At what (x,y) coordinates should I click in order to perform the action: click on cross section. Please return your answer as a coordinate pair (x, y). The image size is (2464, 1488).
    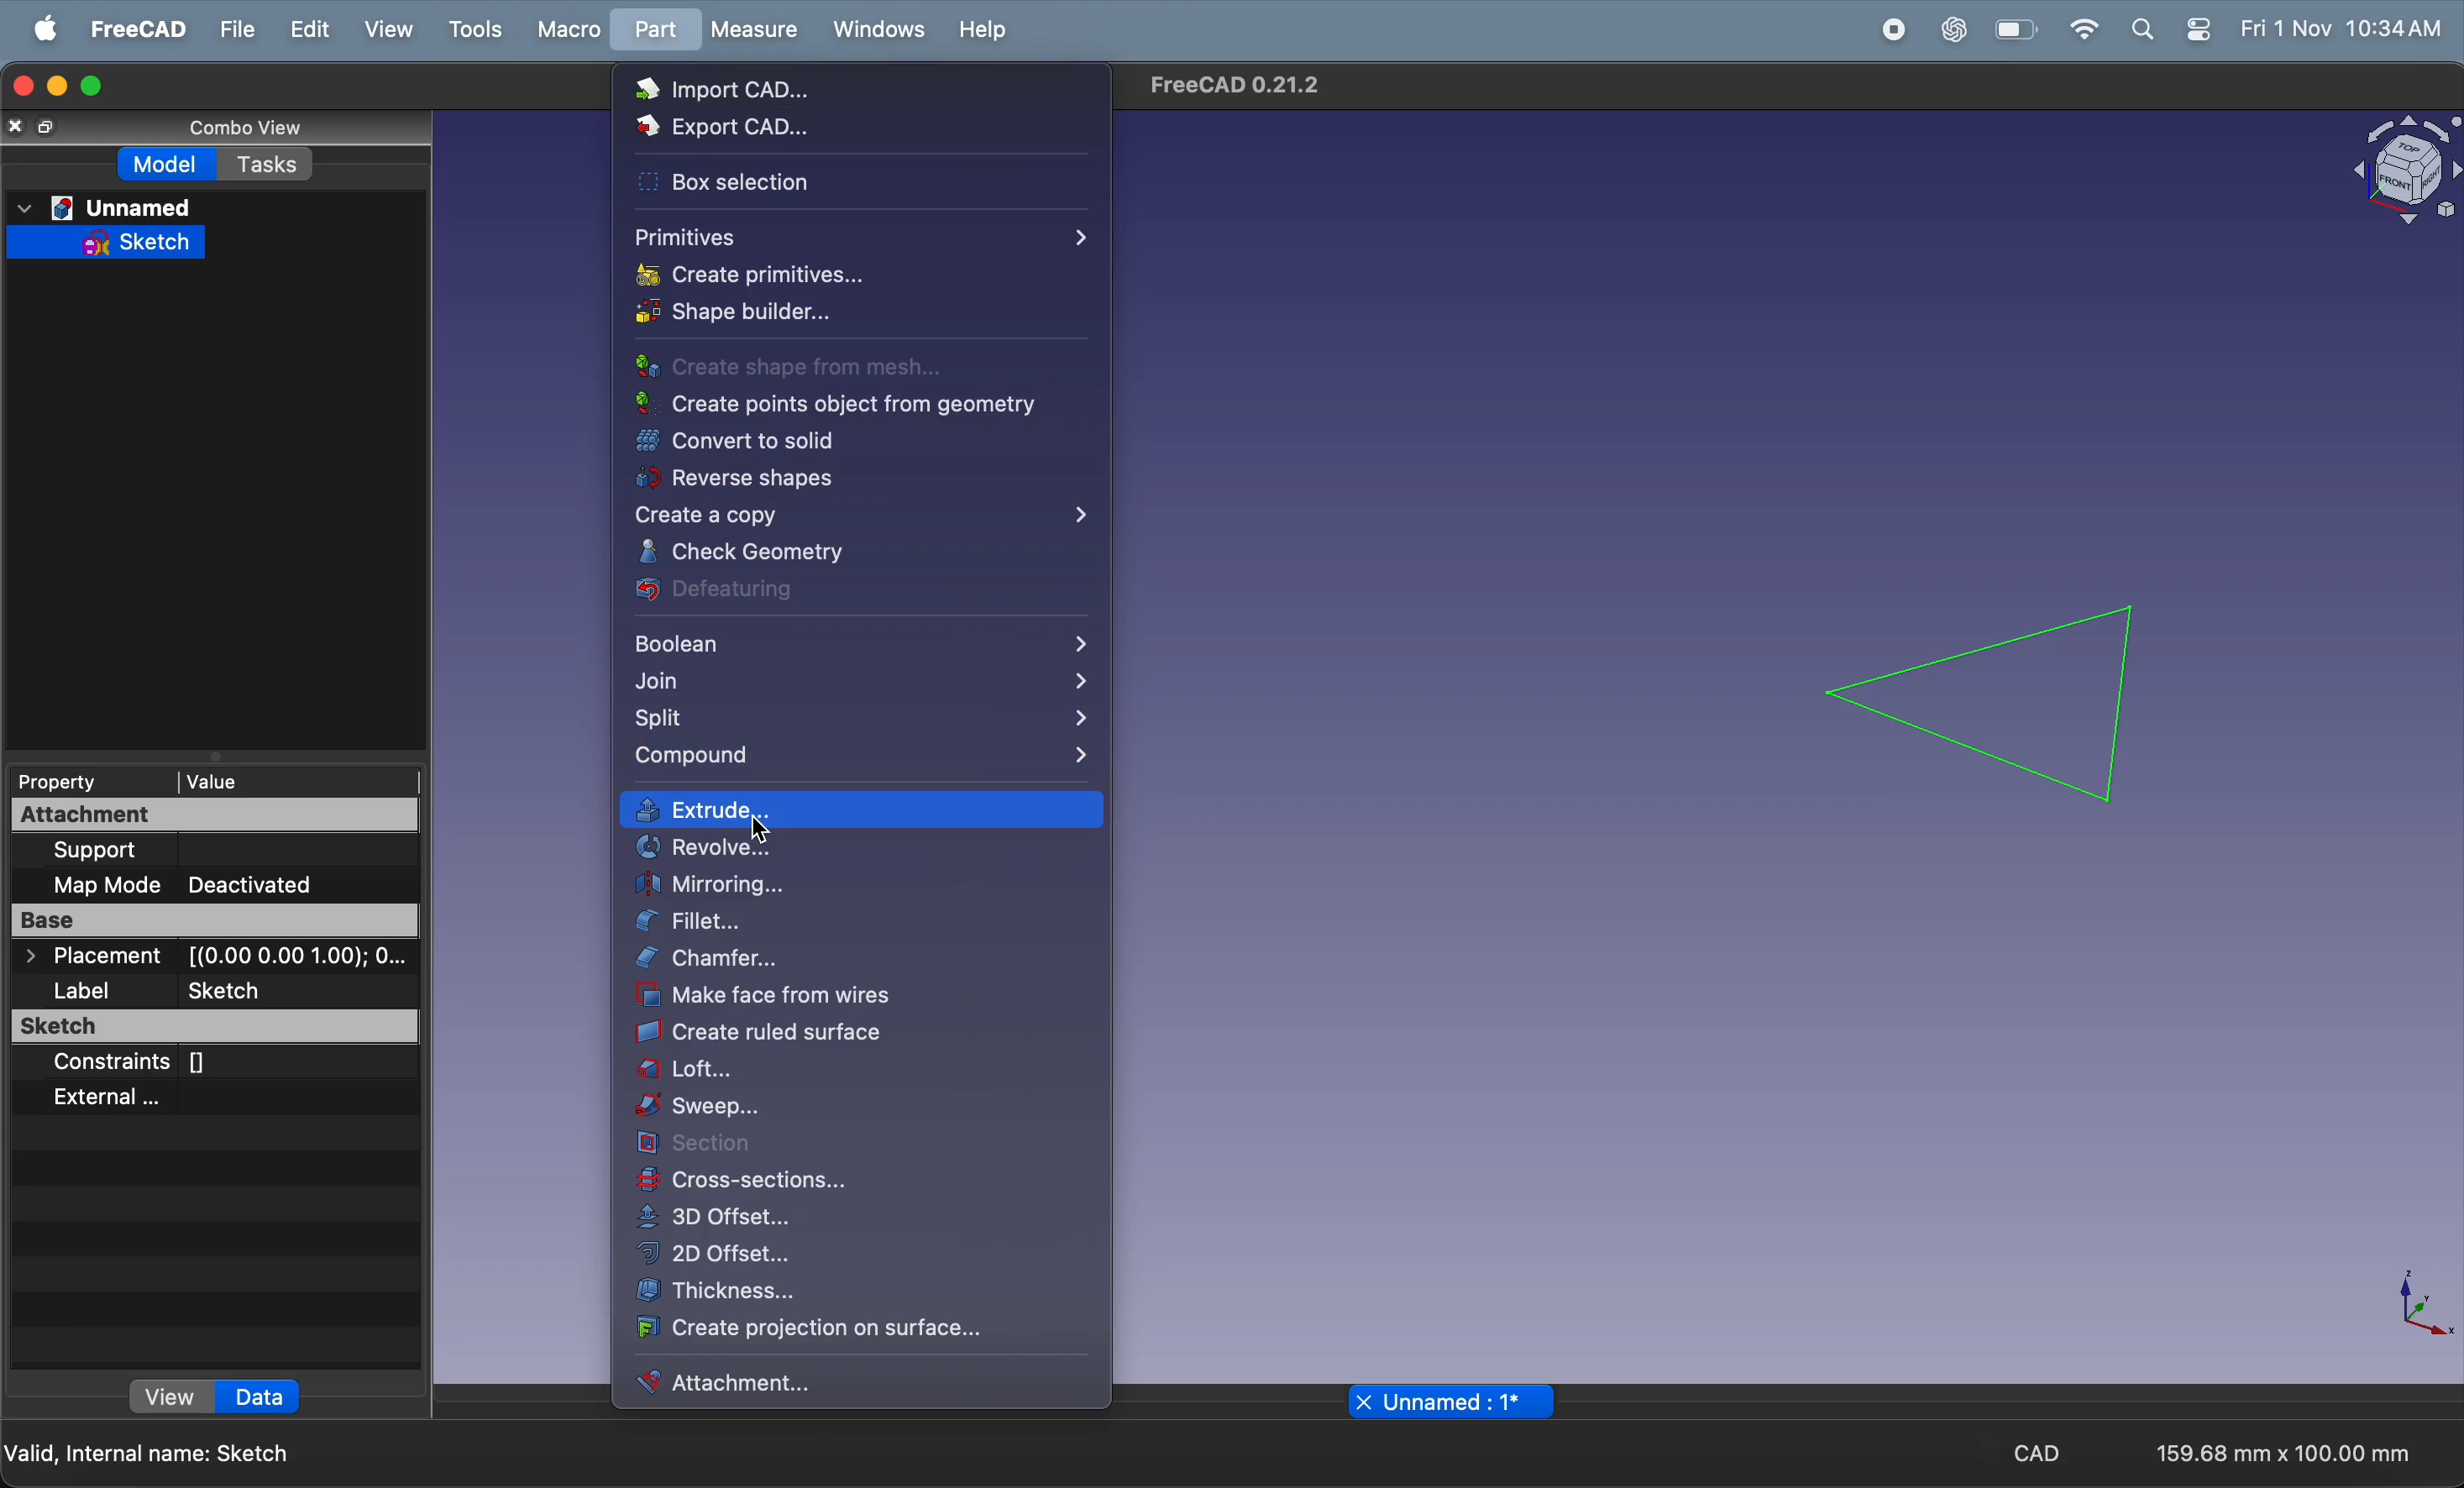
    Looking at the image, I should click on (854, 1180).